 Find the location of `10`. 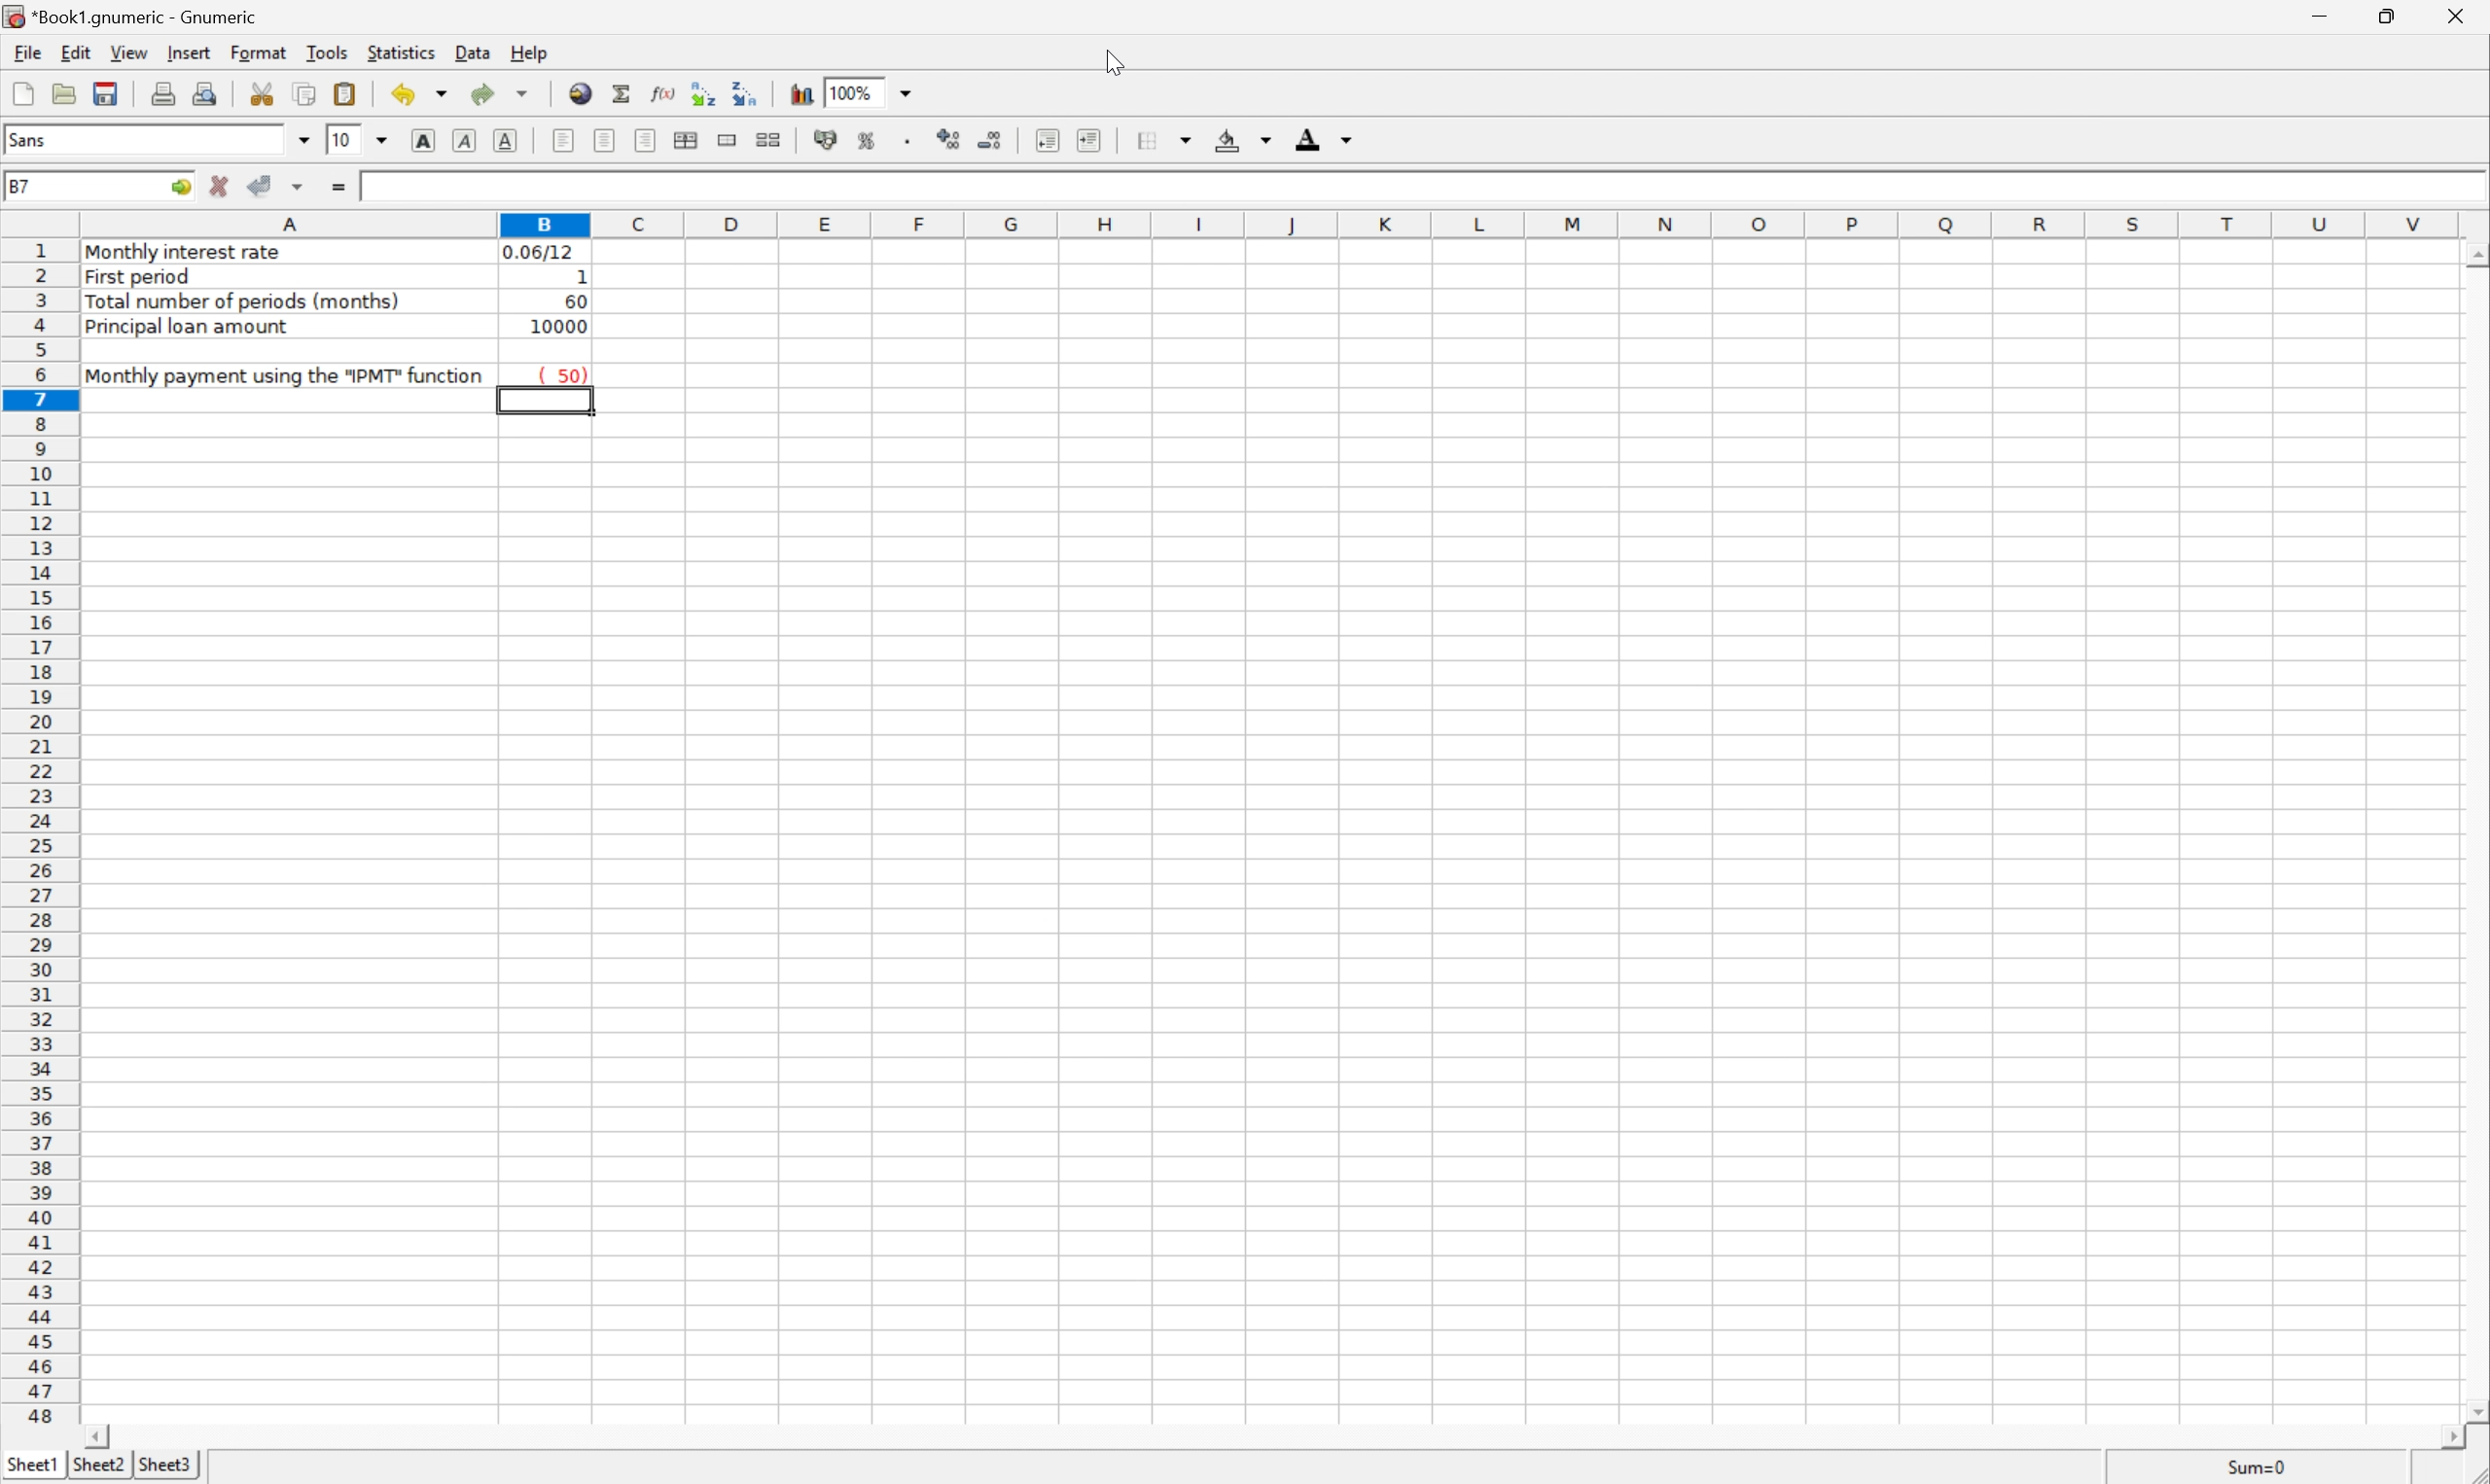

10 is located at coordinates (341, 140).